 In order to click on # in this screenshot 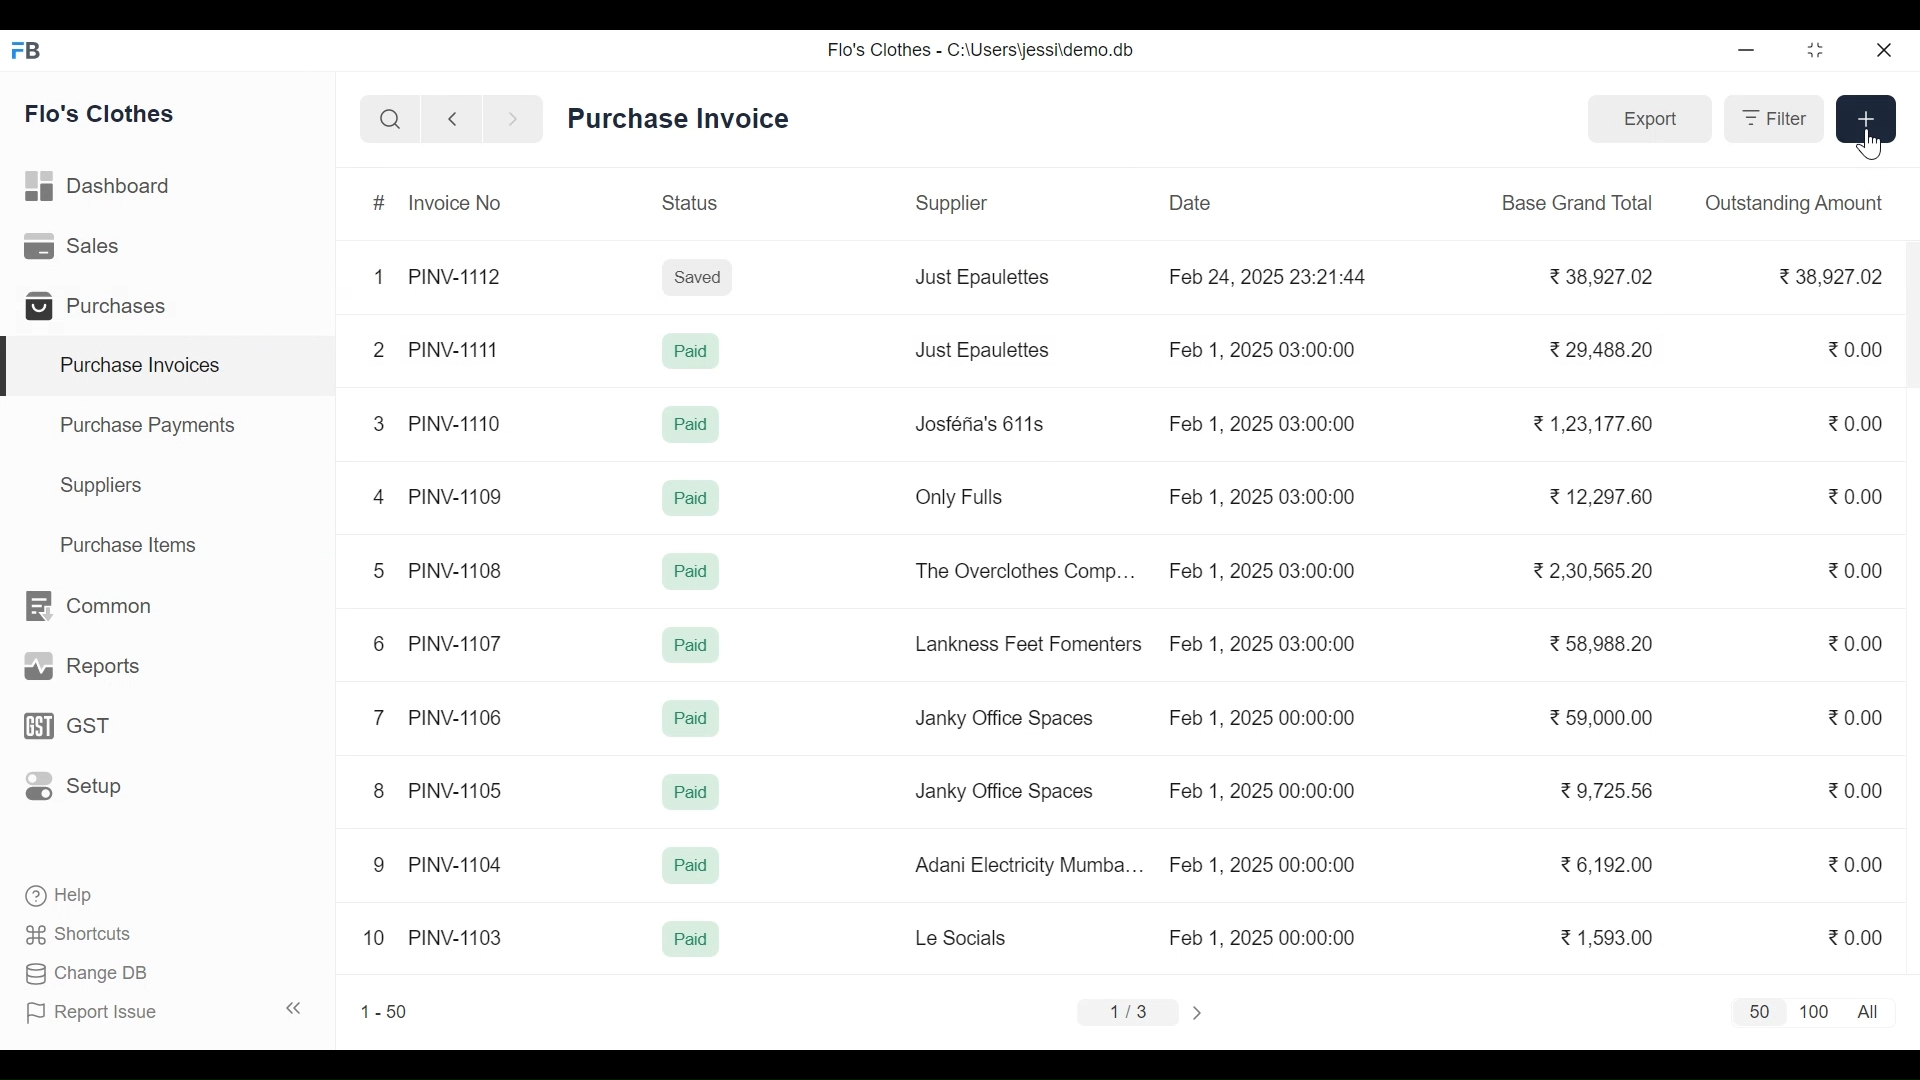, I will do `click(380, 204)`.